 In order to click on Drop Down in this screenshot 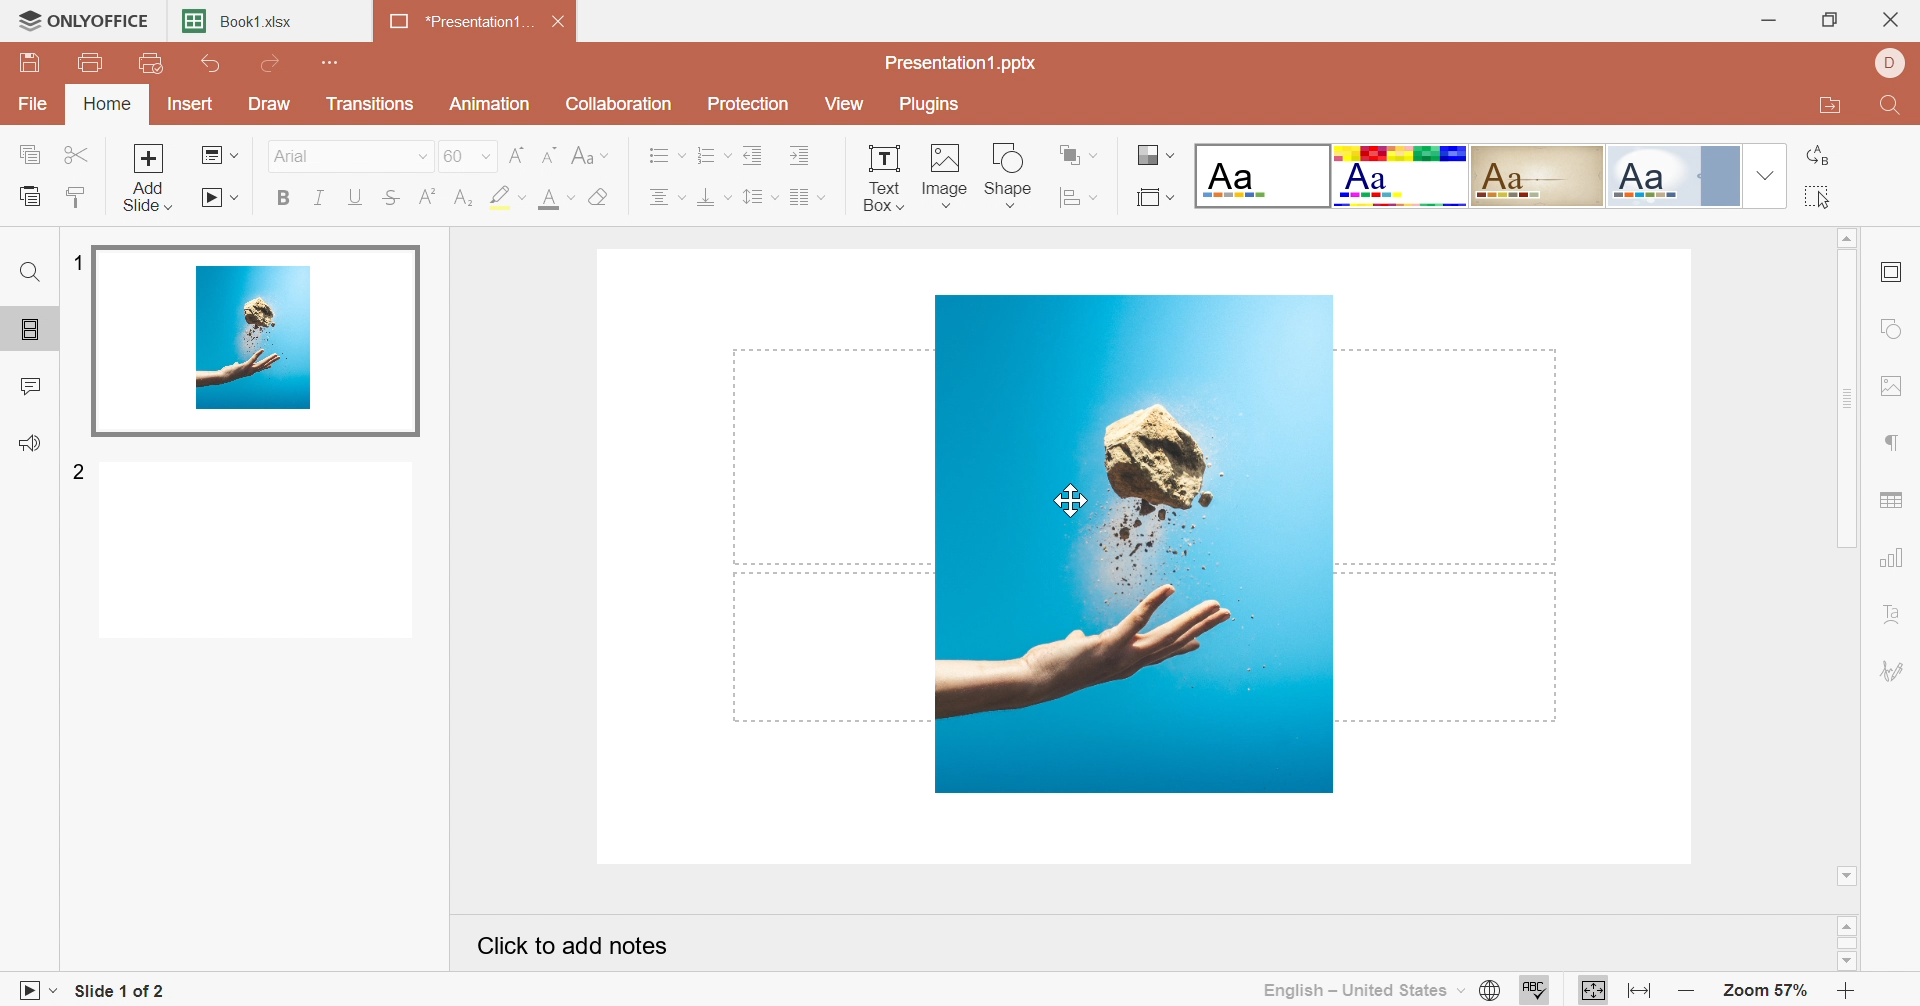, I will do `click(418, 156)`.